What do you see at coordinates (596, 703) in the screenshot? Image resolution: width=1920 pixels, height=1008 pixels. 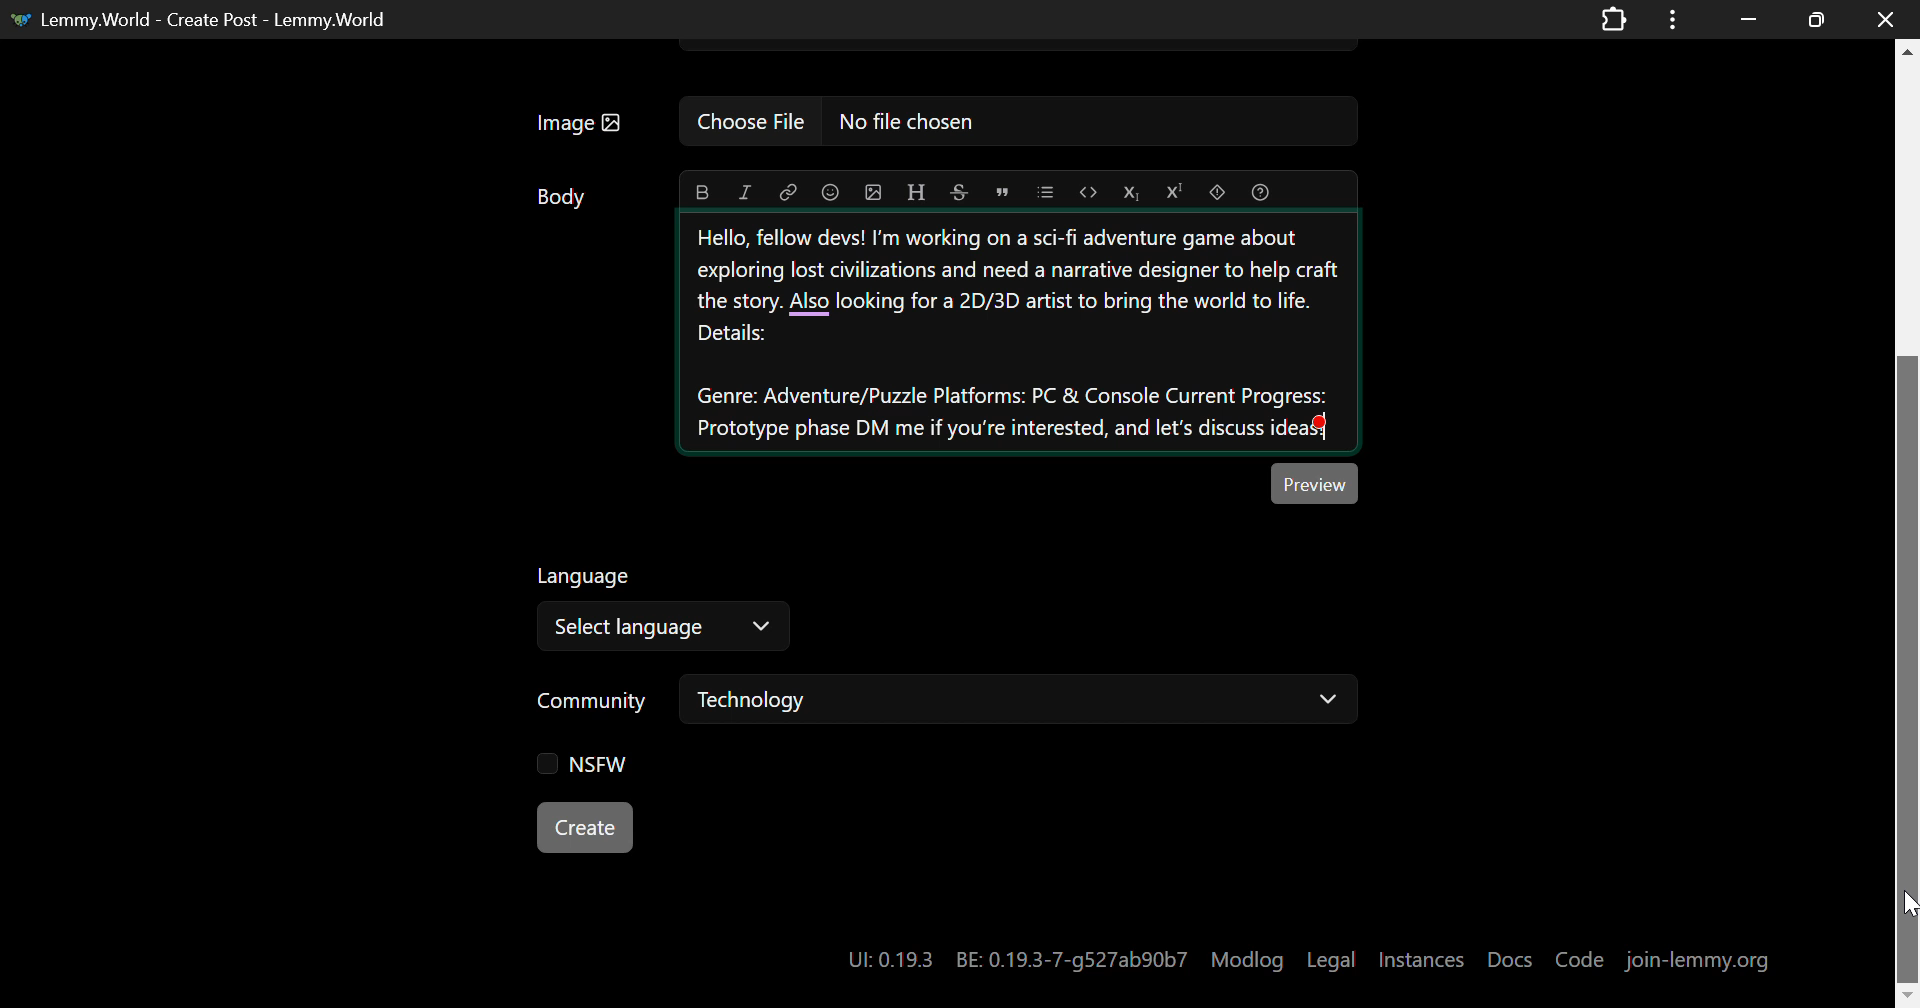 I see `Community` at bounding box center [596, 703].